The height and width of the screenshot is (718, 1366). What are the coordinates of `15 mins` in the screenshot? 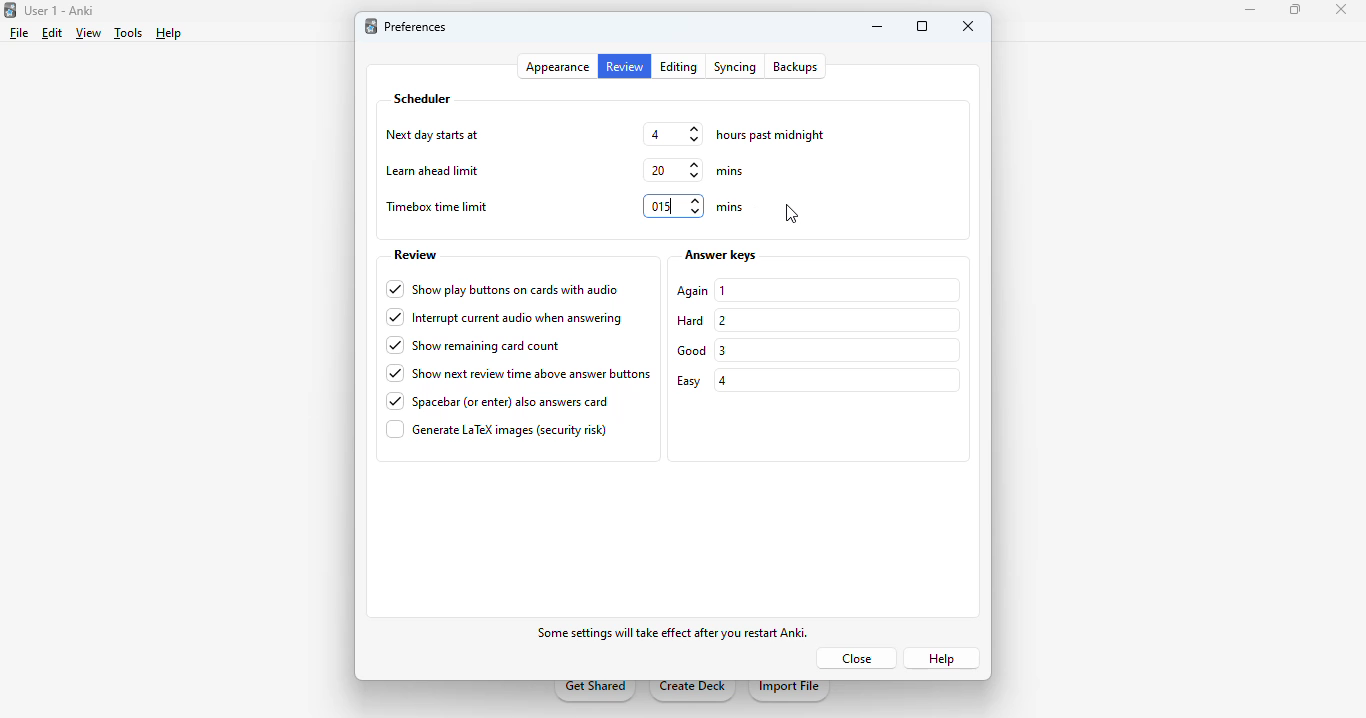 It's located at (672, 206).